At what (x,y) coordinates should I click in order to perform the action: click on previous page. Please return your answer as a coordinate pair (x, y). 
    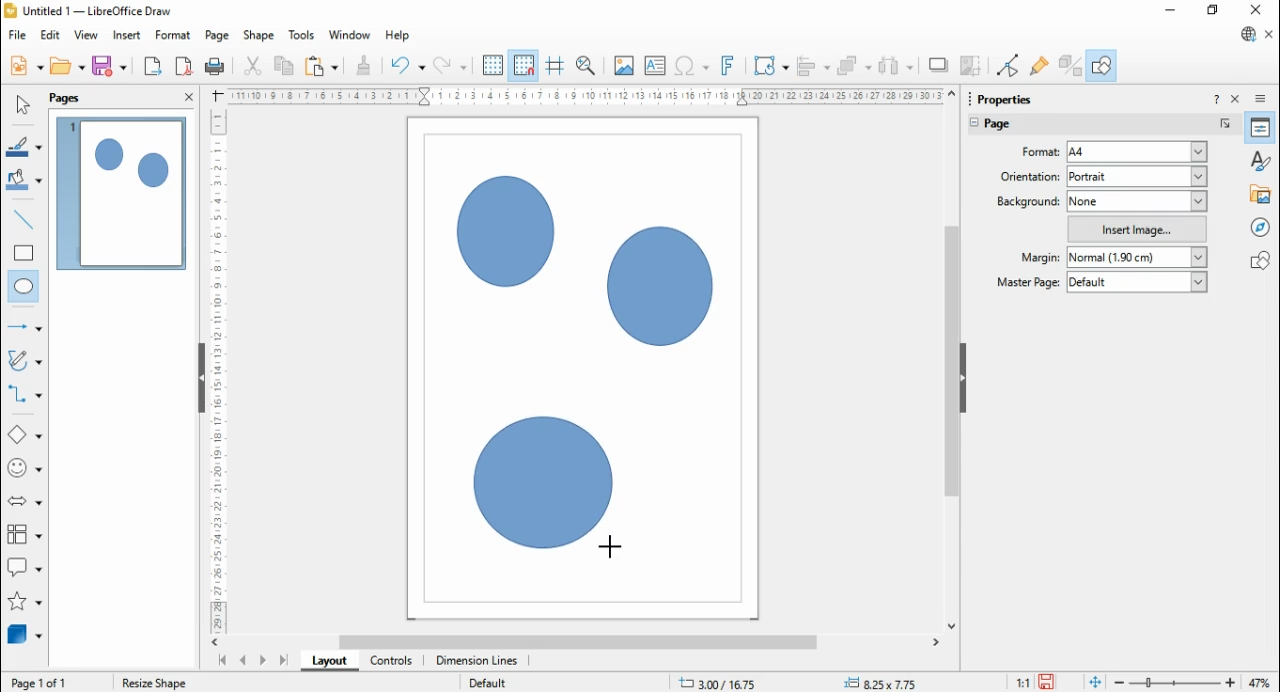
    Looking at the image, I should click on (244, 661).